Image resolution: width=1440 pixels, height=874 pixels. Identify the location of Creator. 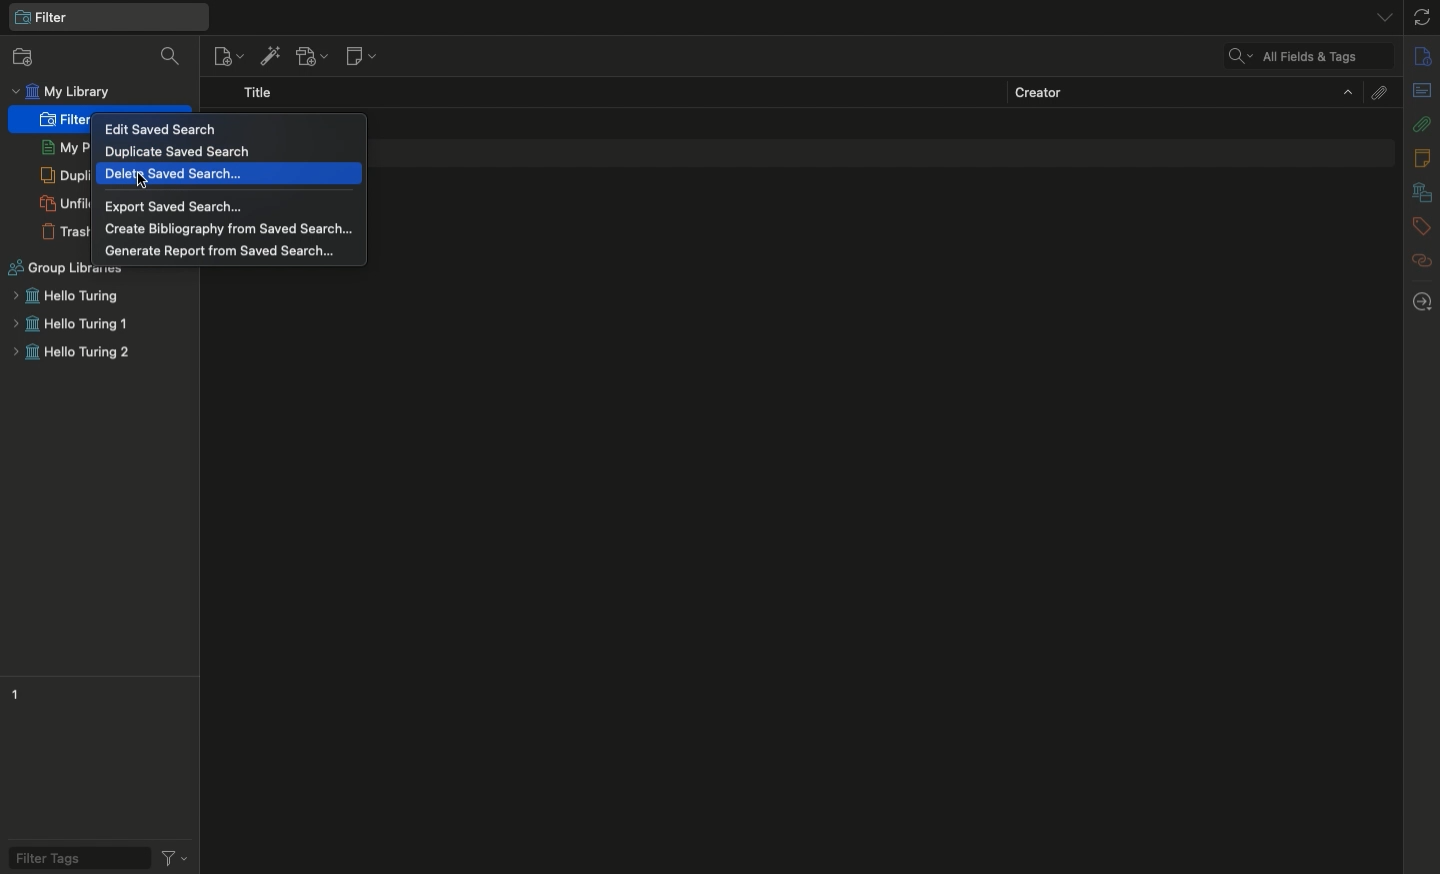
(1183, 91).